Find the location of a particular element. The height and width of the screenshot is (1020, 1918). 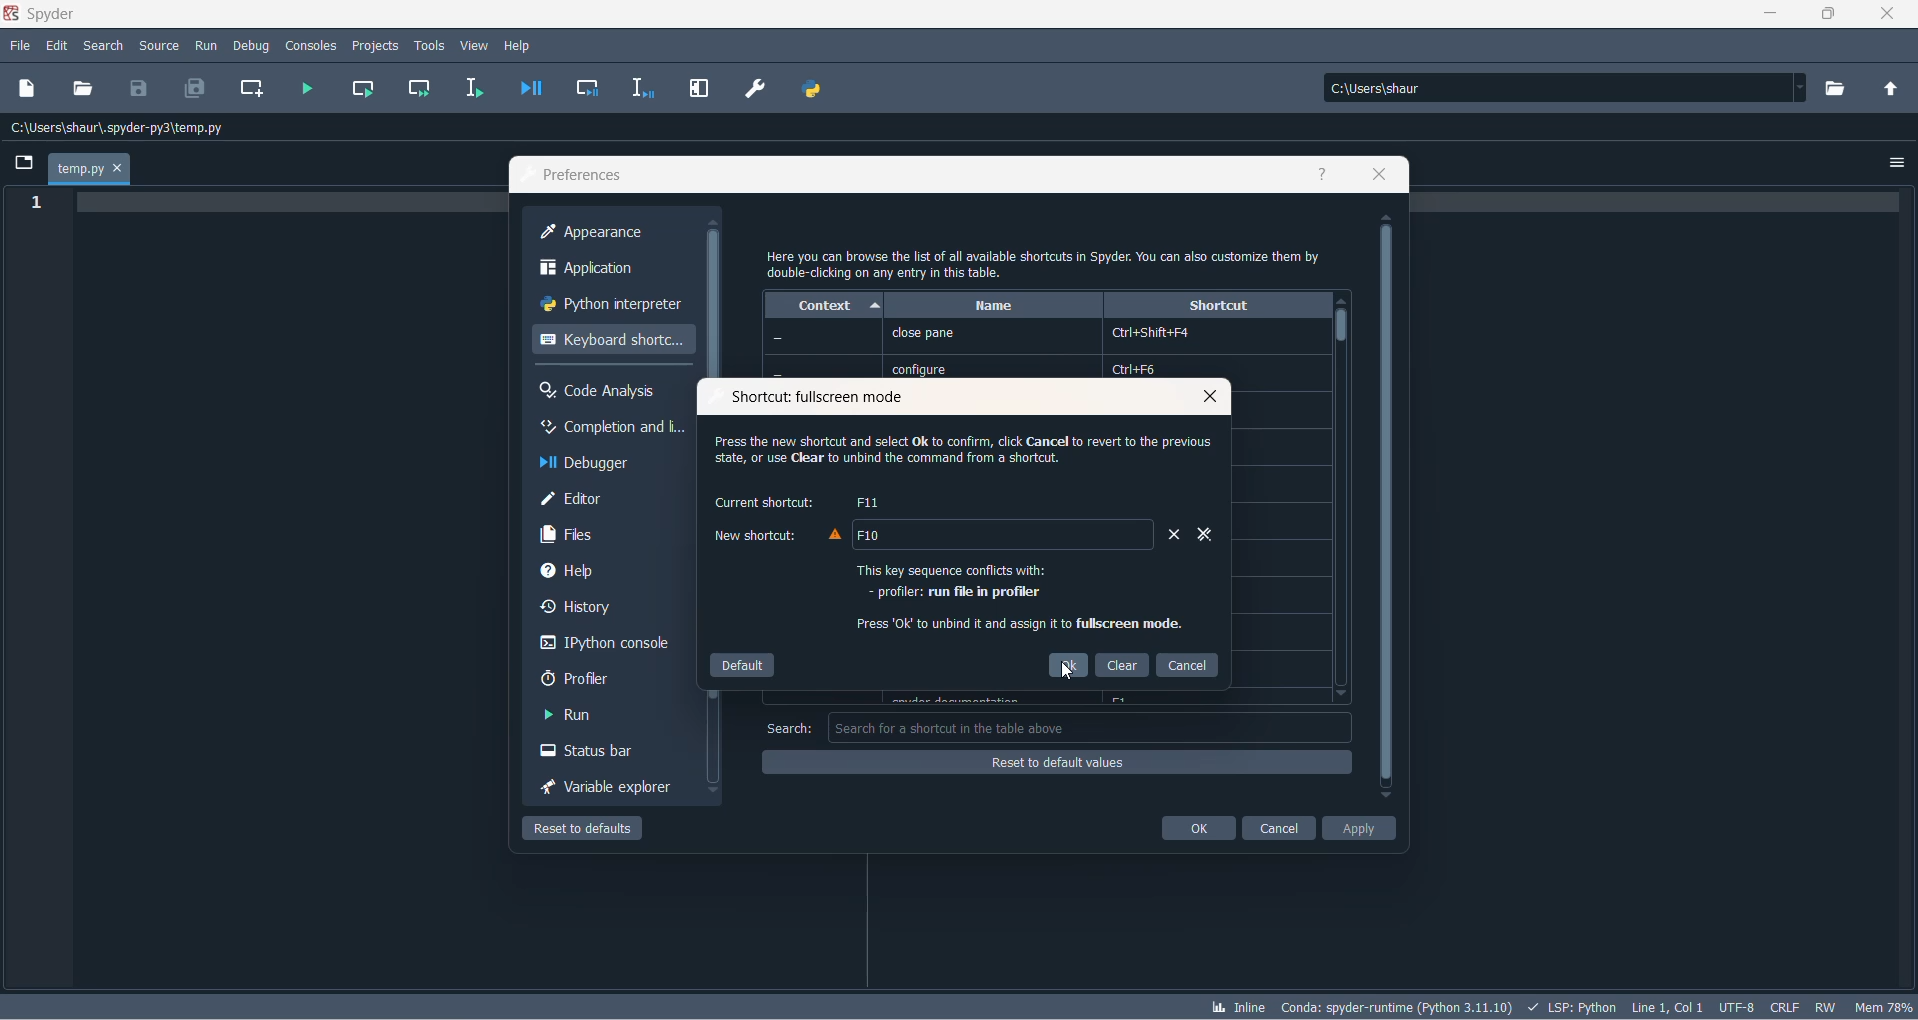

history is located at coordinates (604, 610).